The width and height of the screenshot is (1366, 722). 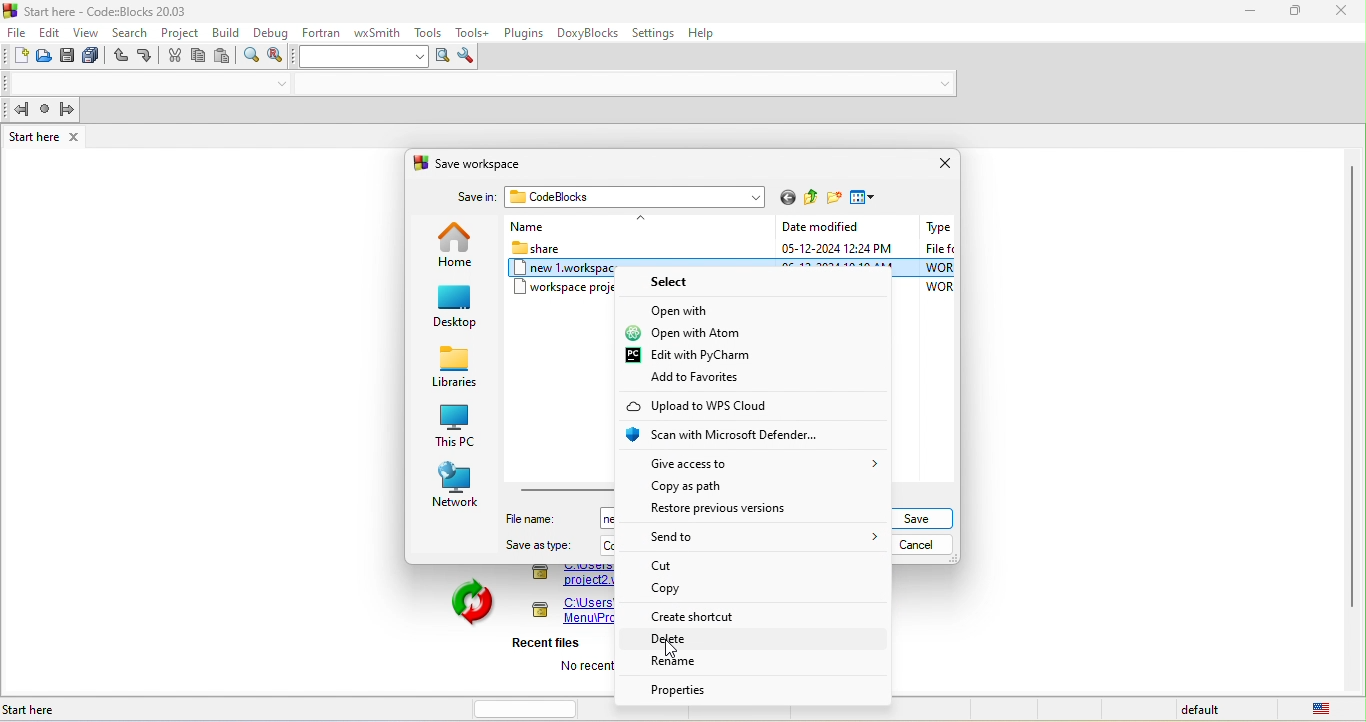 I want to click on find, so click(x=252, y=58).